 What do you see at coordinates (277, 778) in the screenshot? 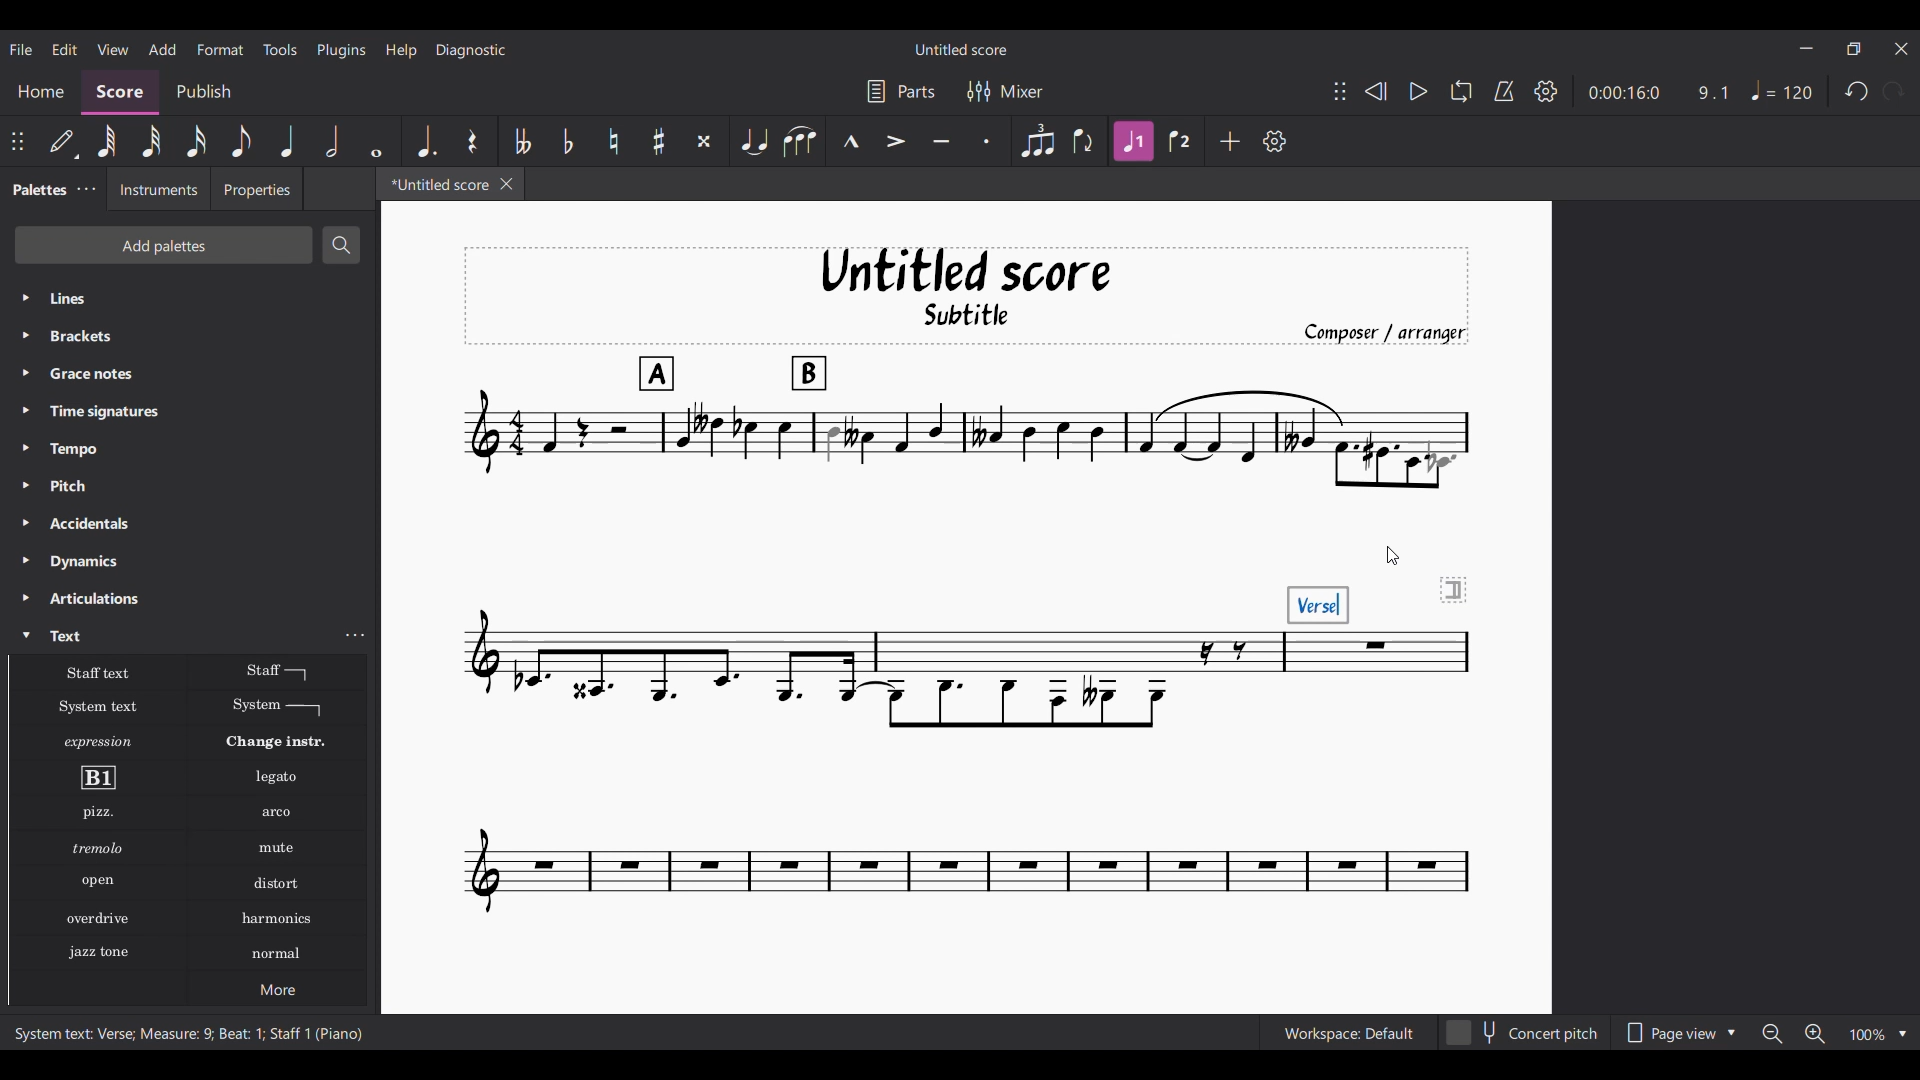
I see `Legato` at bounding box center [277, 778].